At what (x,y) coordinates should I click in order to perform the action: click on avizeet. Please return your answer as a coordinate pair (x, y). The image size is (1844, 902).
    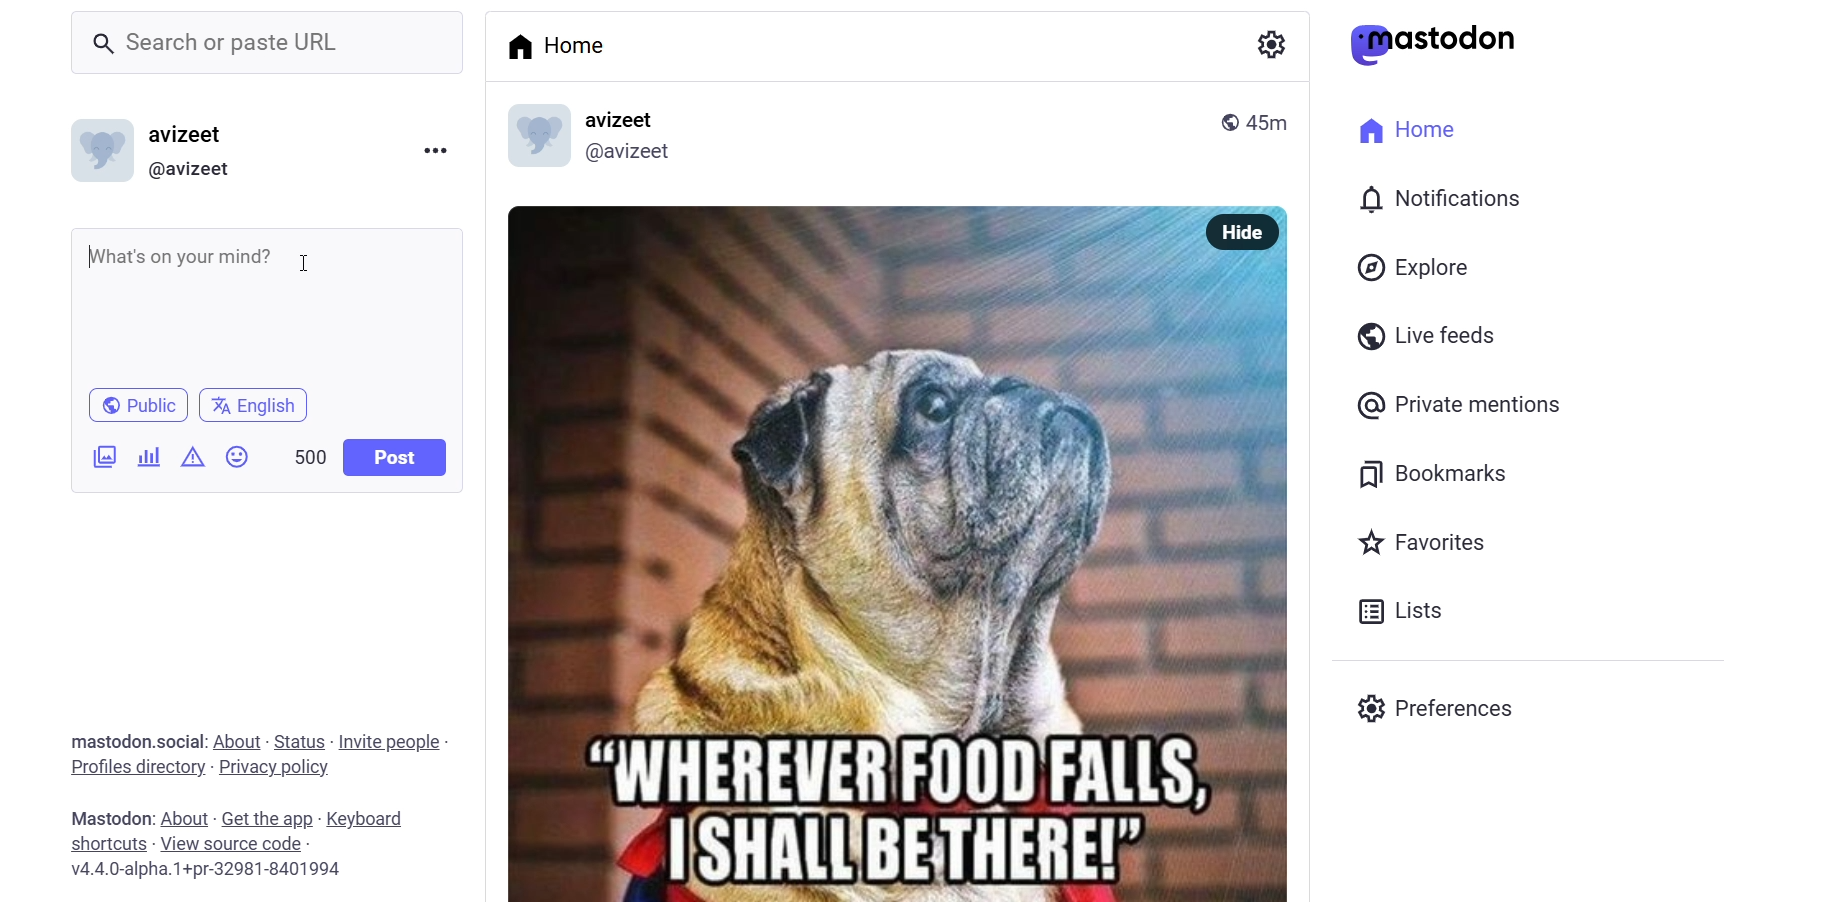
    Looking at the image, I should click on (638, 122).